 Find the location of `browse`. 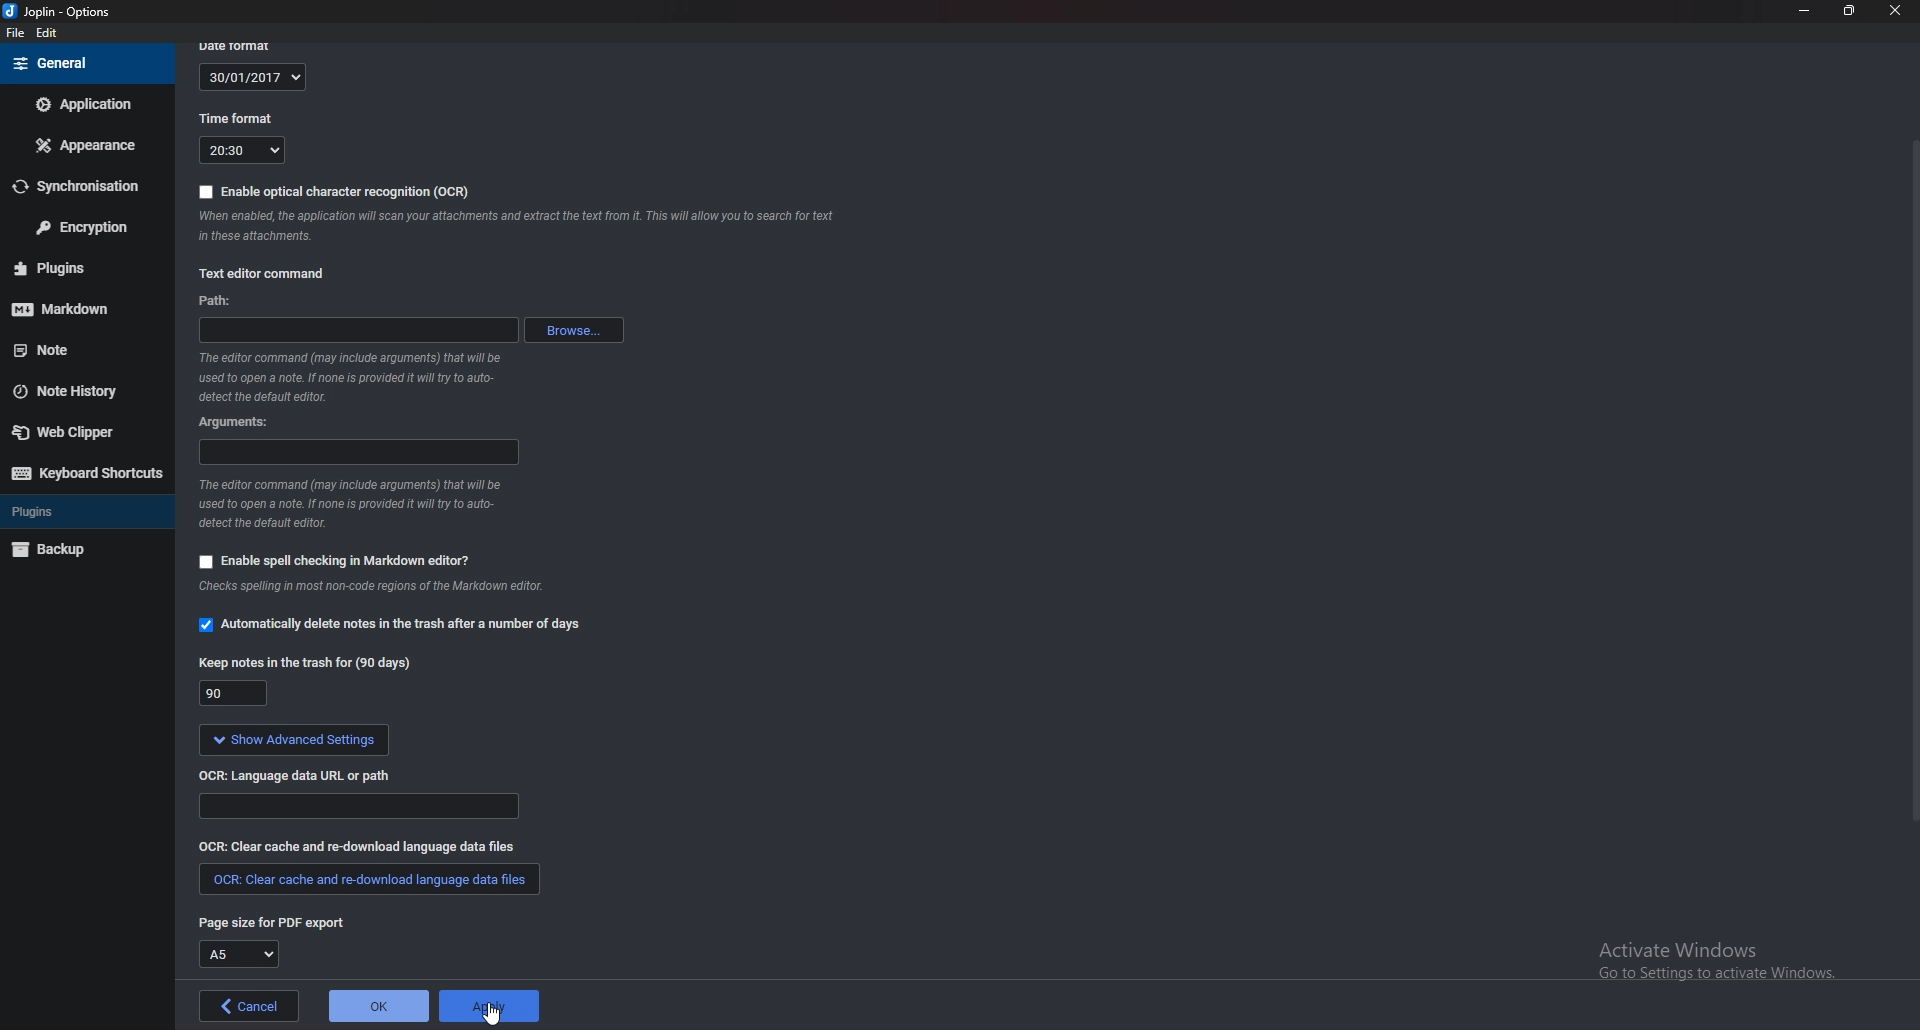

browse is located at coordinates (572, 330).